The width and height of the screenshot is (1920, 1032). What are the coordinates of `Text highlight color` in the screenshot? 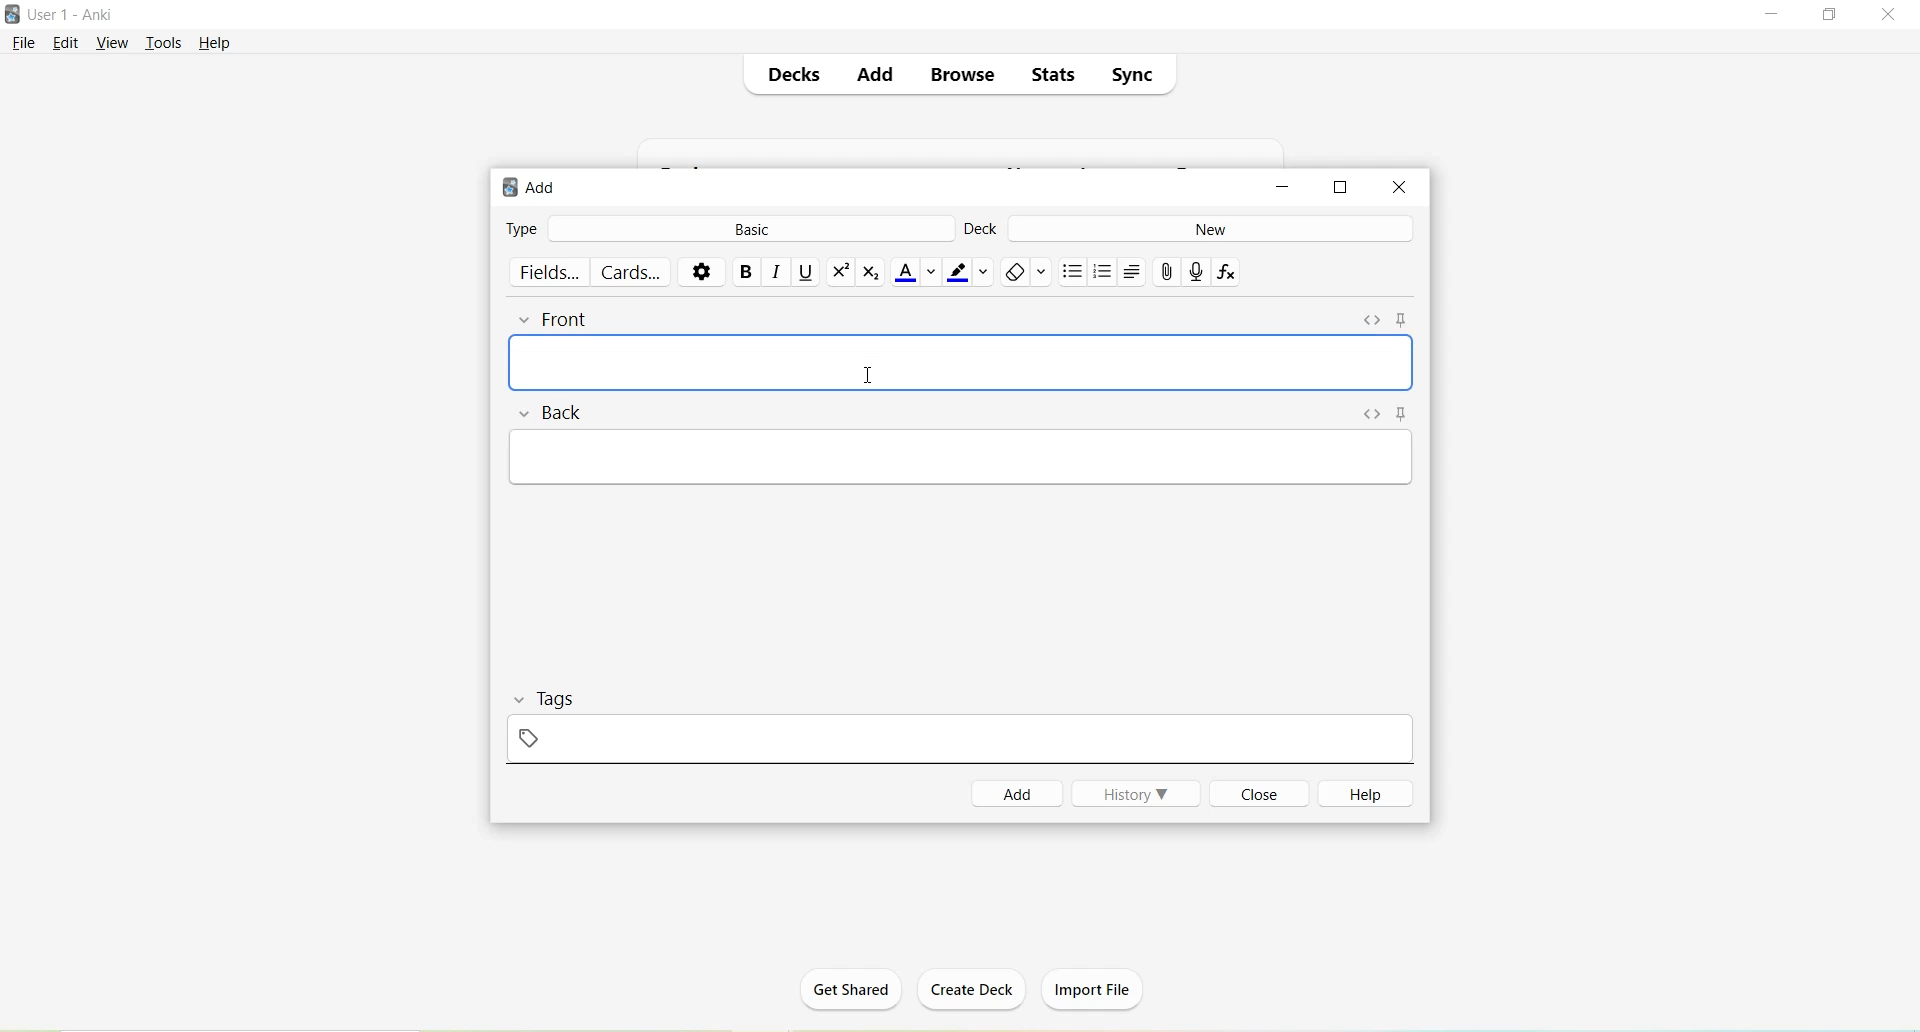 It's located at (968, 271).